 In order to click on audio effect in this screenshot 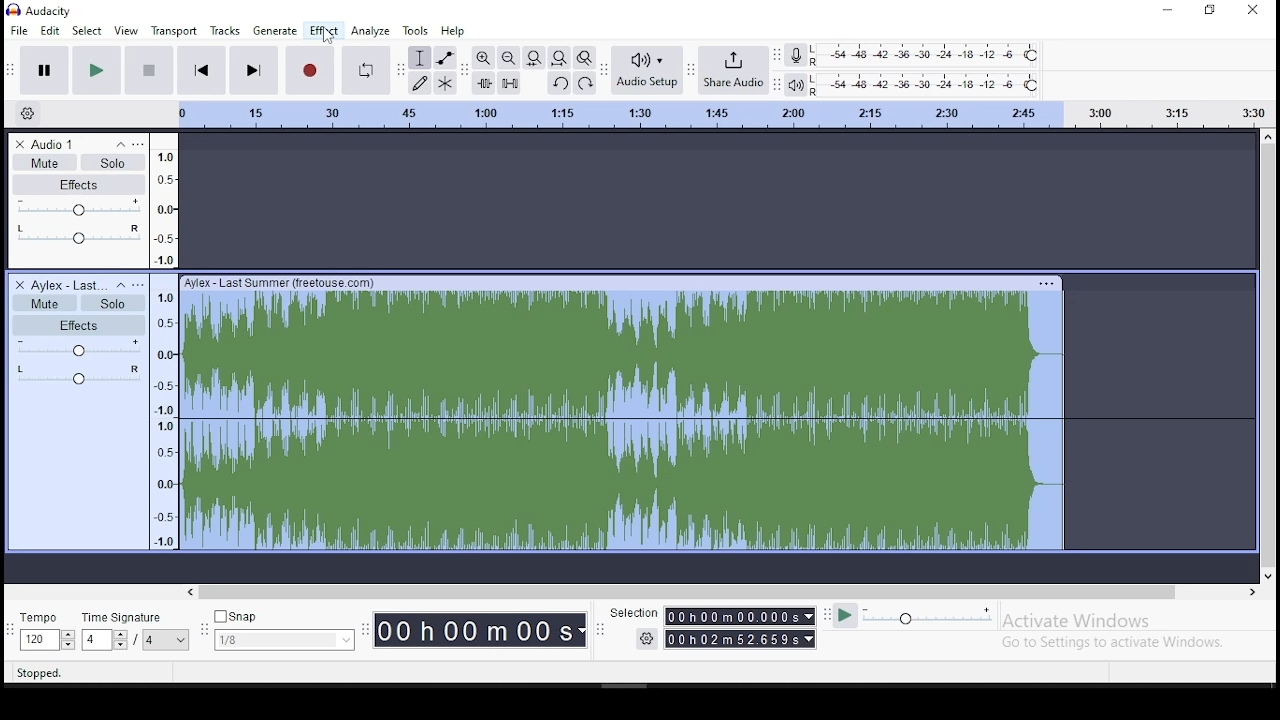, I will do `click(77, 242)`.